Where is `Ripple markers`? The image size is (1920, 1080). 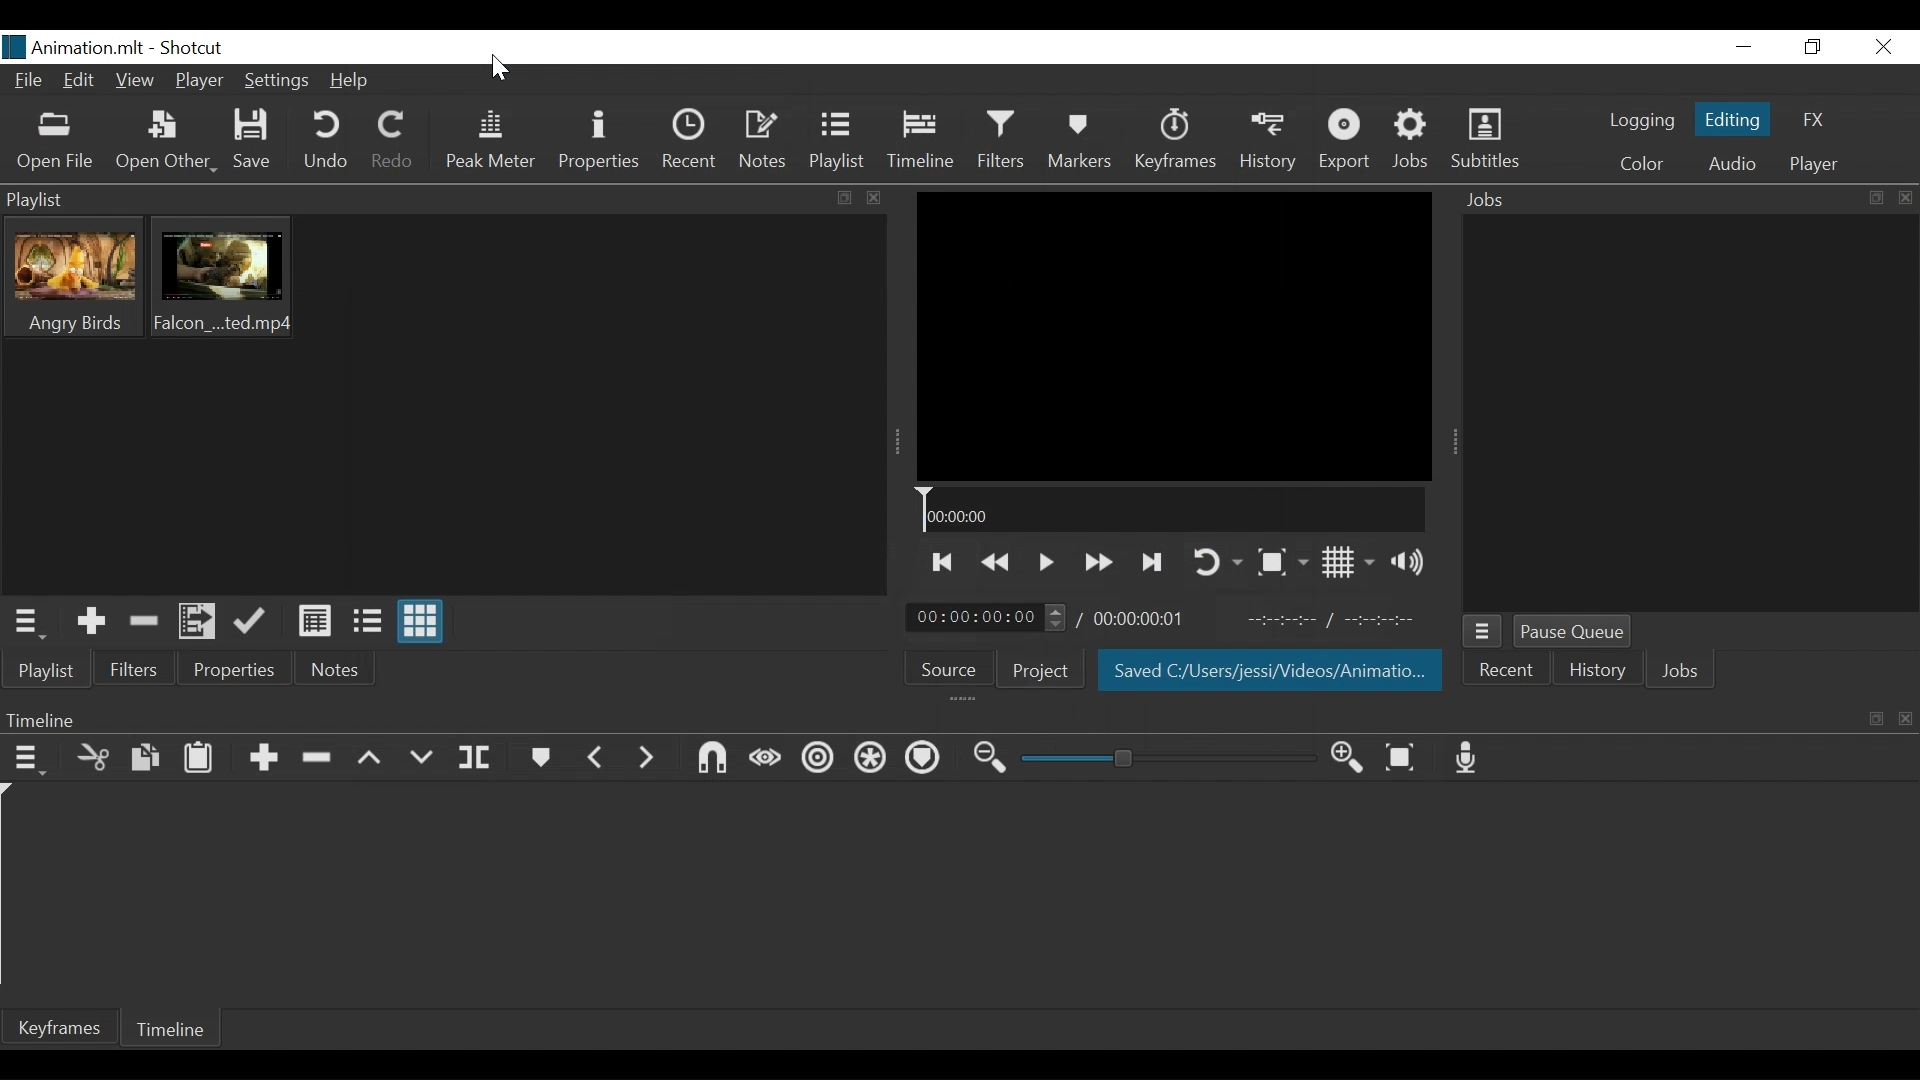 Ripple markers is located at coordinates (925, 759).